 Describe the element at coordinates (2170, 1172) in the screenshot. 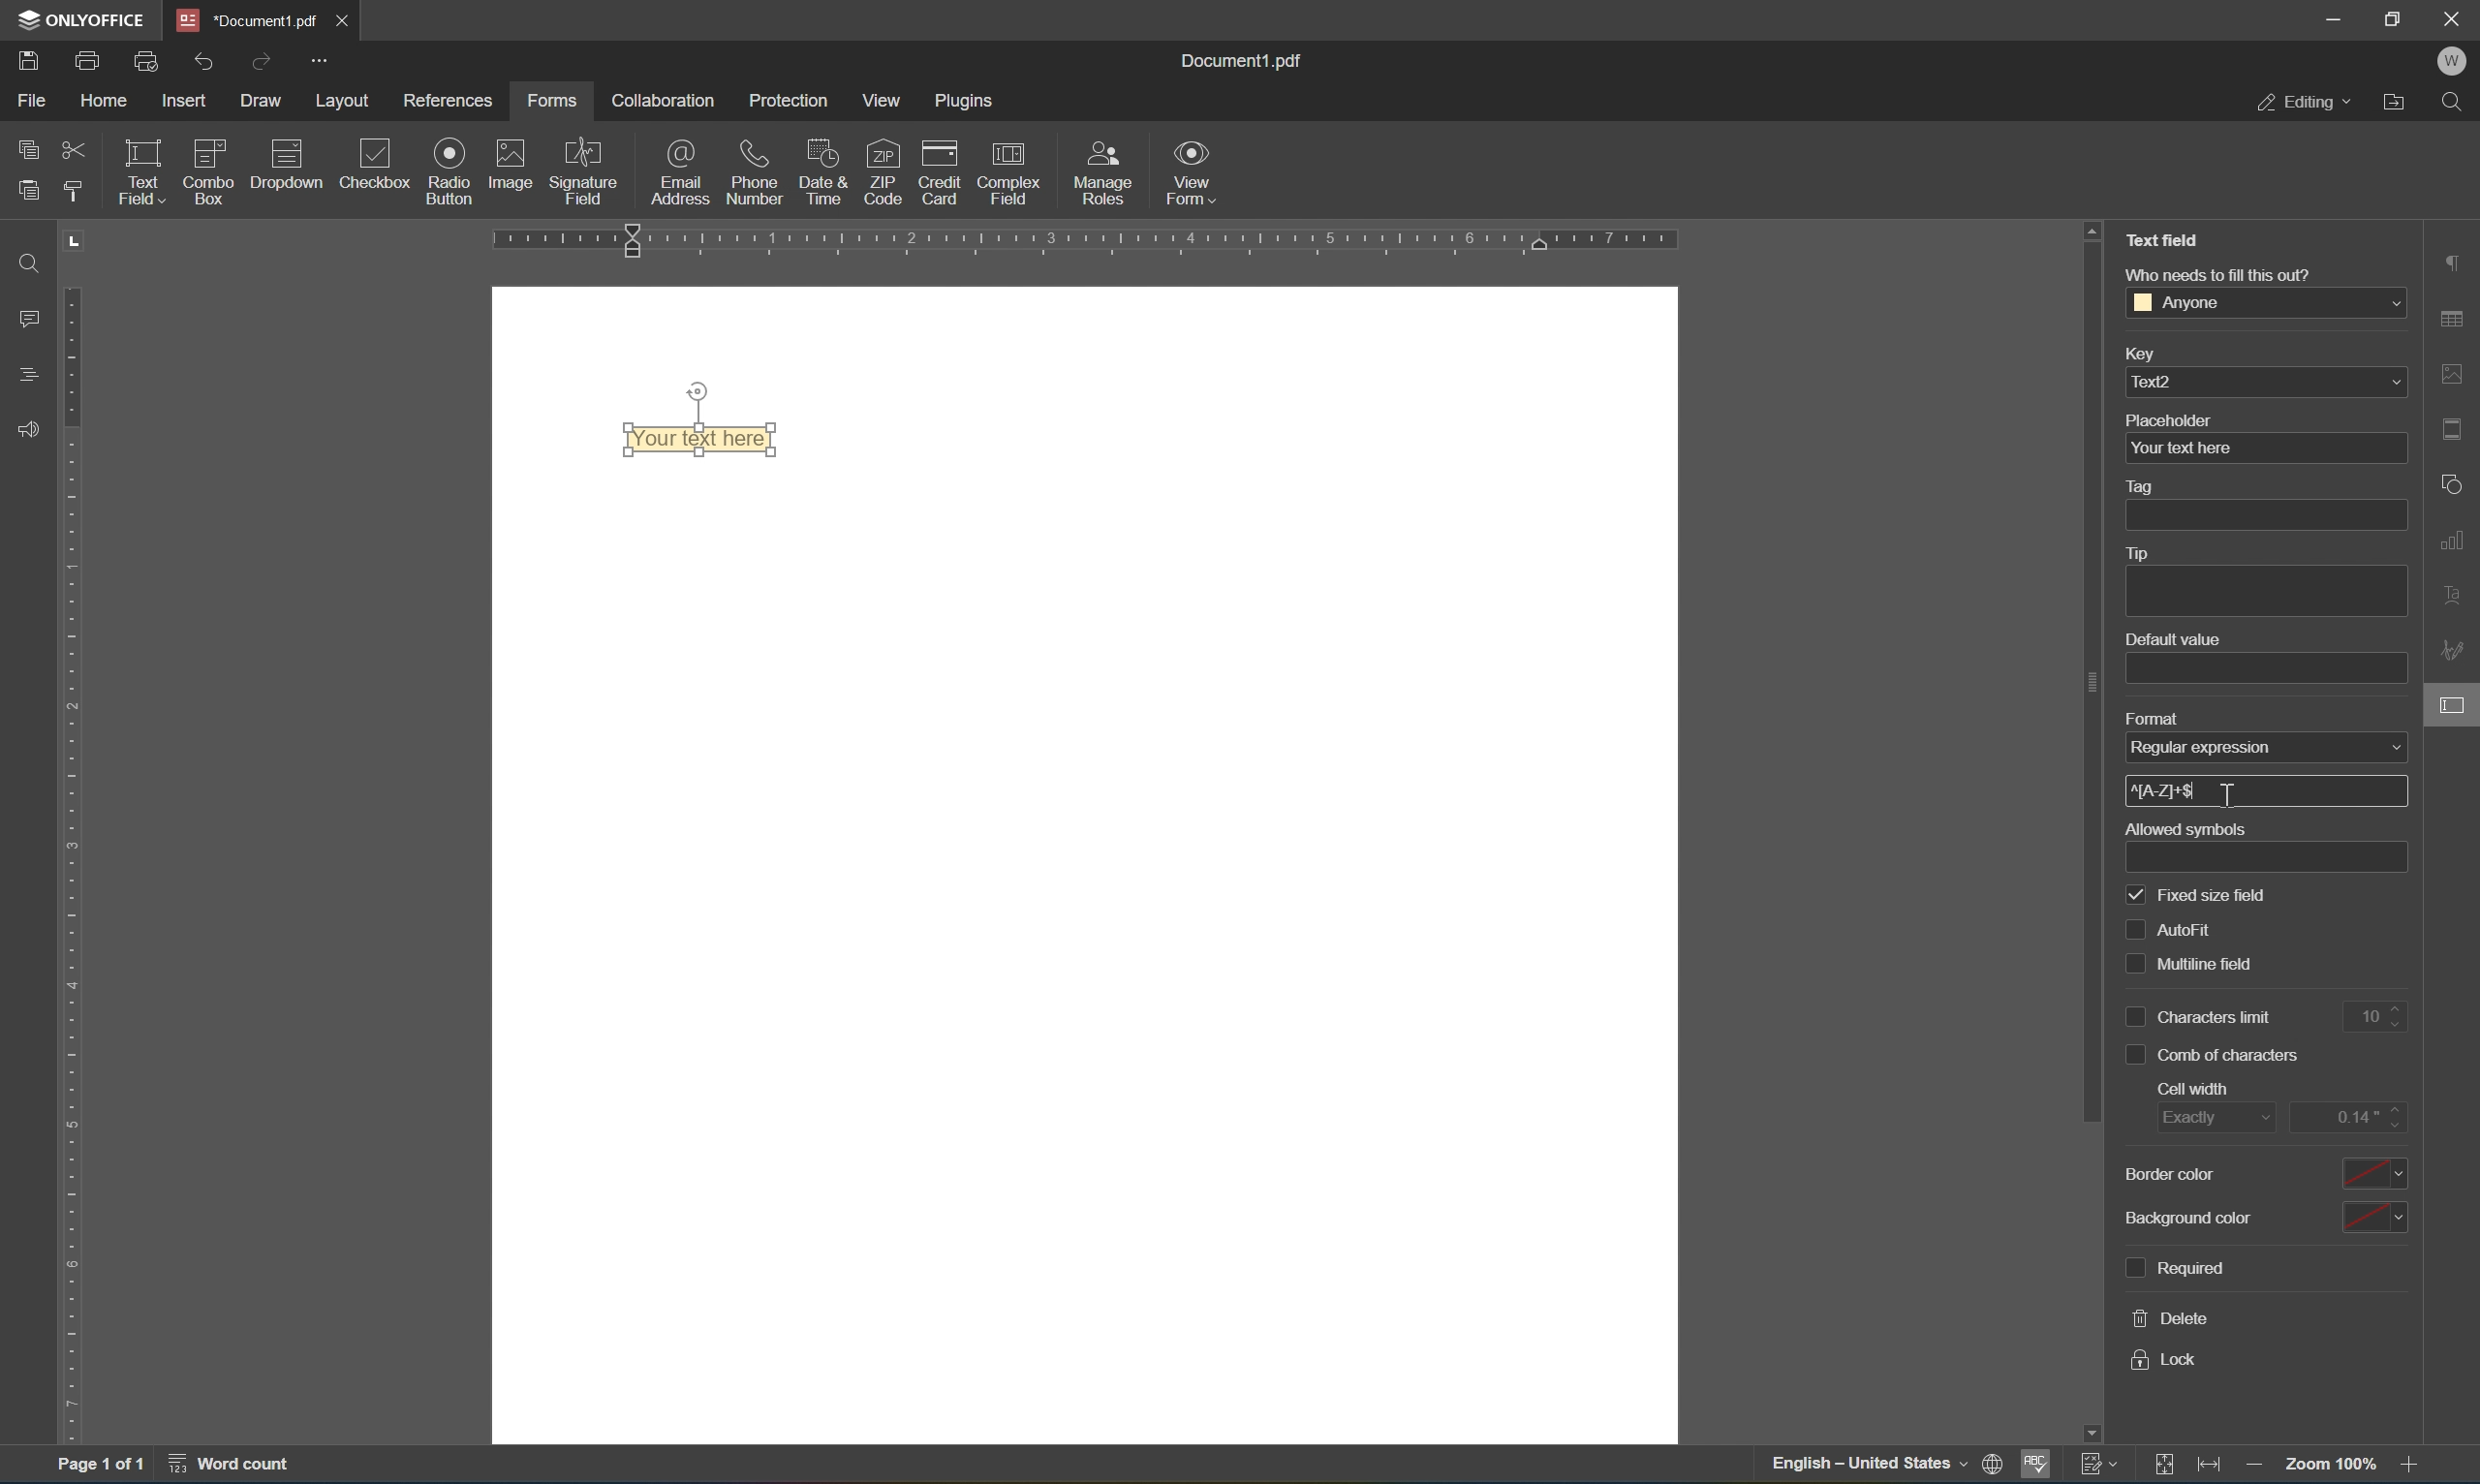

I see `border color` at that location.